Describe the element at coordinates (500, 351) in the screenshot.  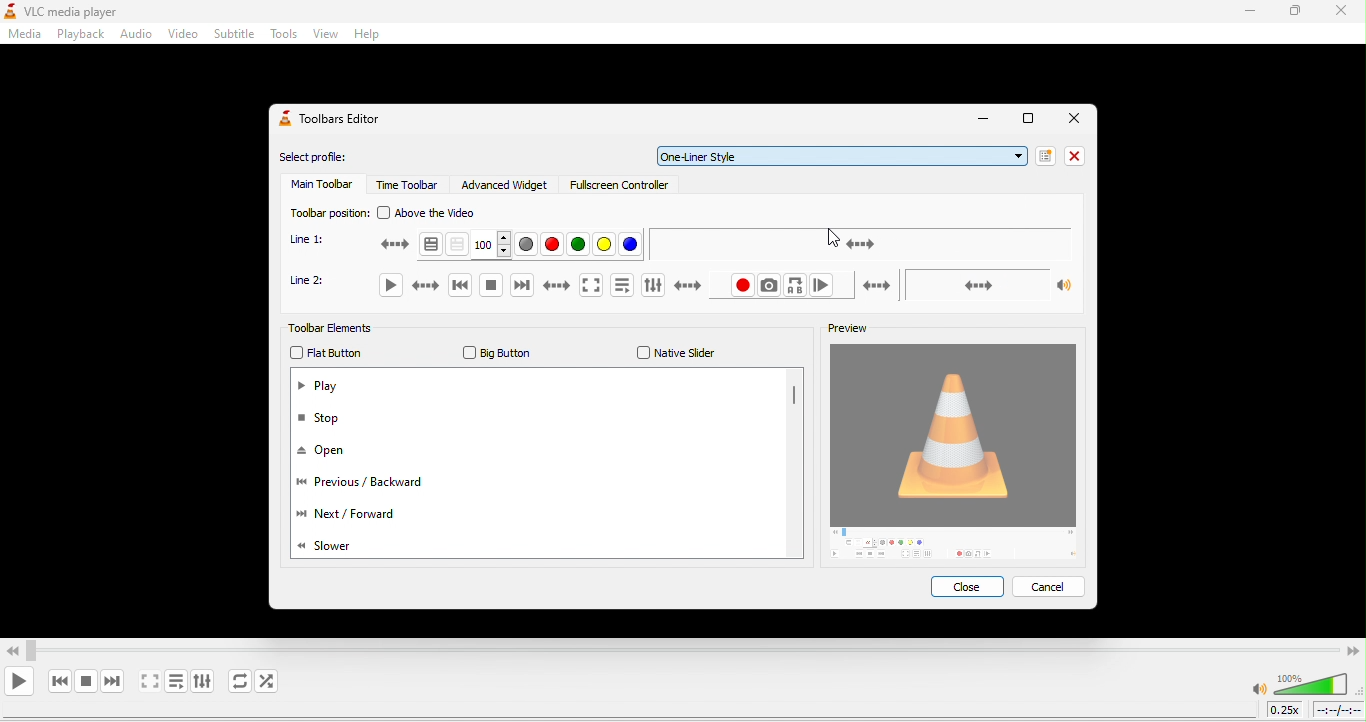
I see `big button` at that location.